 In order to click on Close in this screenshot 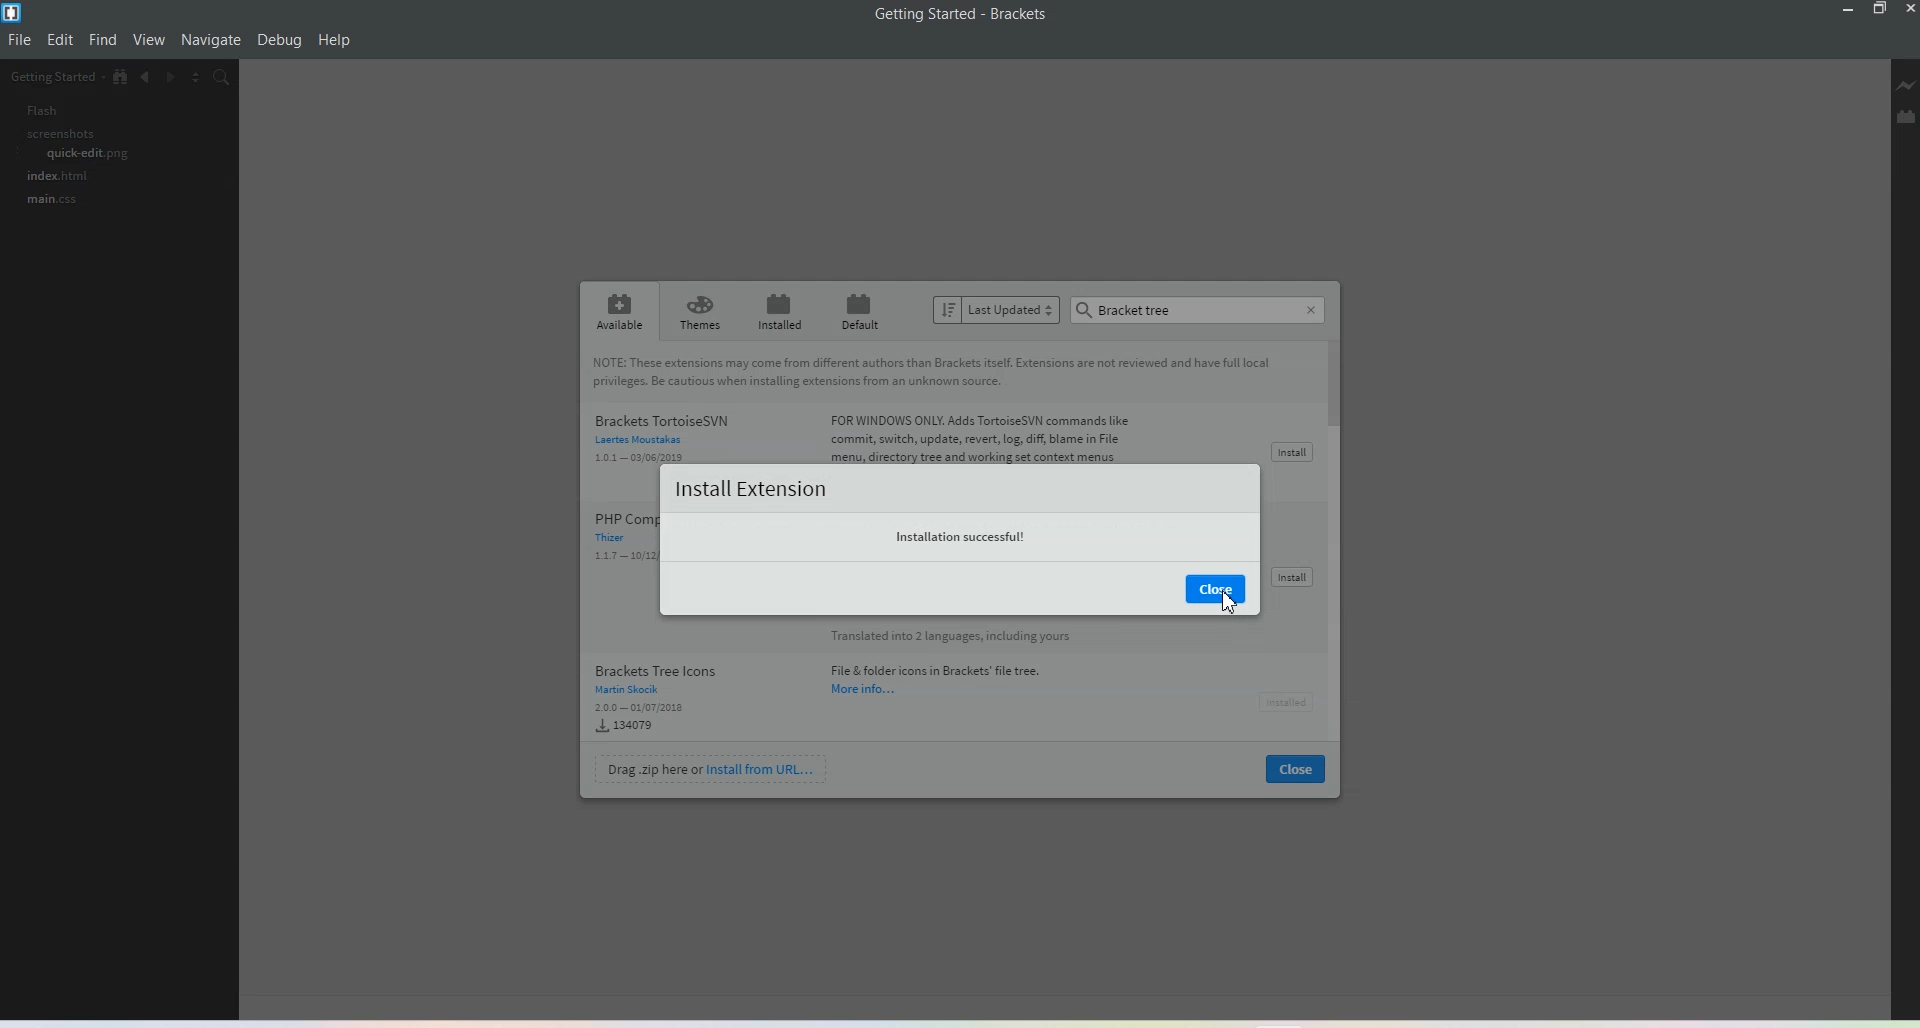, I will do `click(1214, 588)`.